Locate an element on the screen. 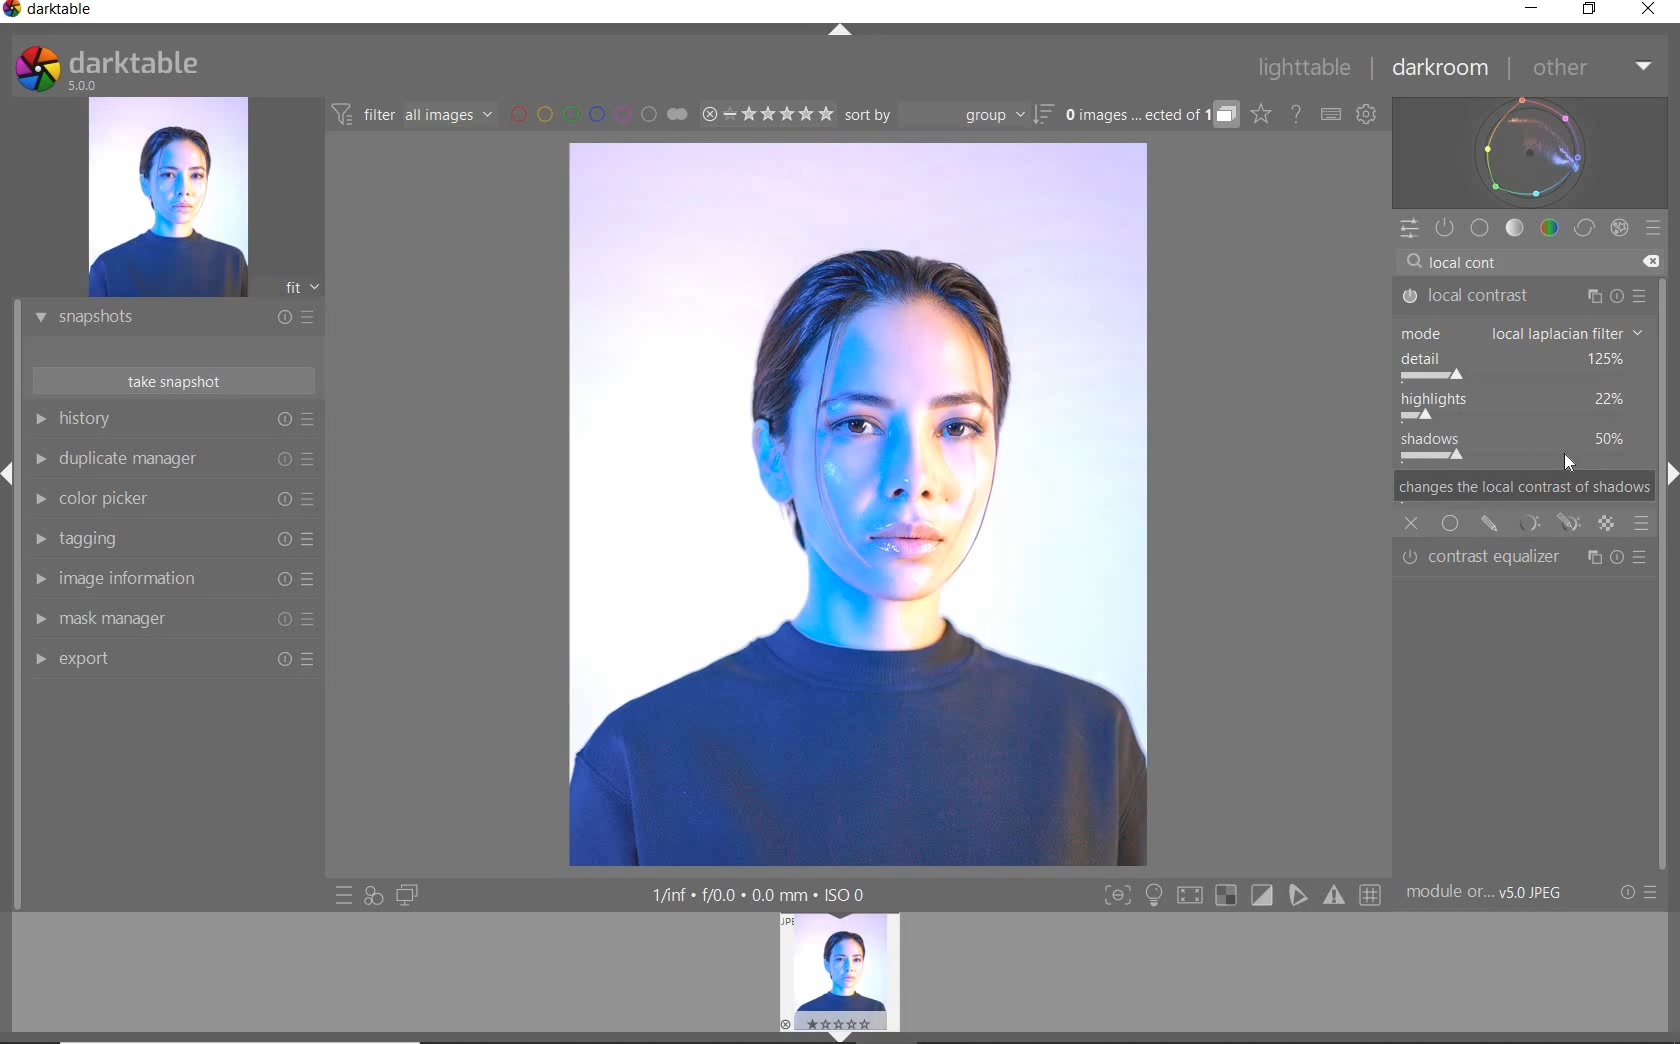 This screenshot has width=1680, height=1044. DISPLAYED GUI INFO is located at coordinates (755, 895).